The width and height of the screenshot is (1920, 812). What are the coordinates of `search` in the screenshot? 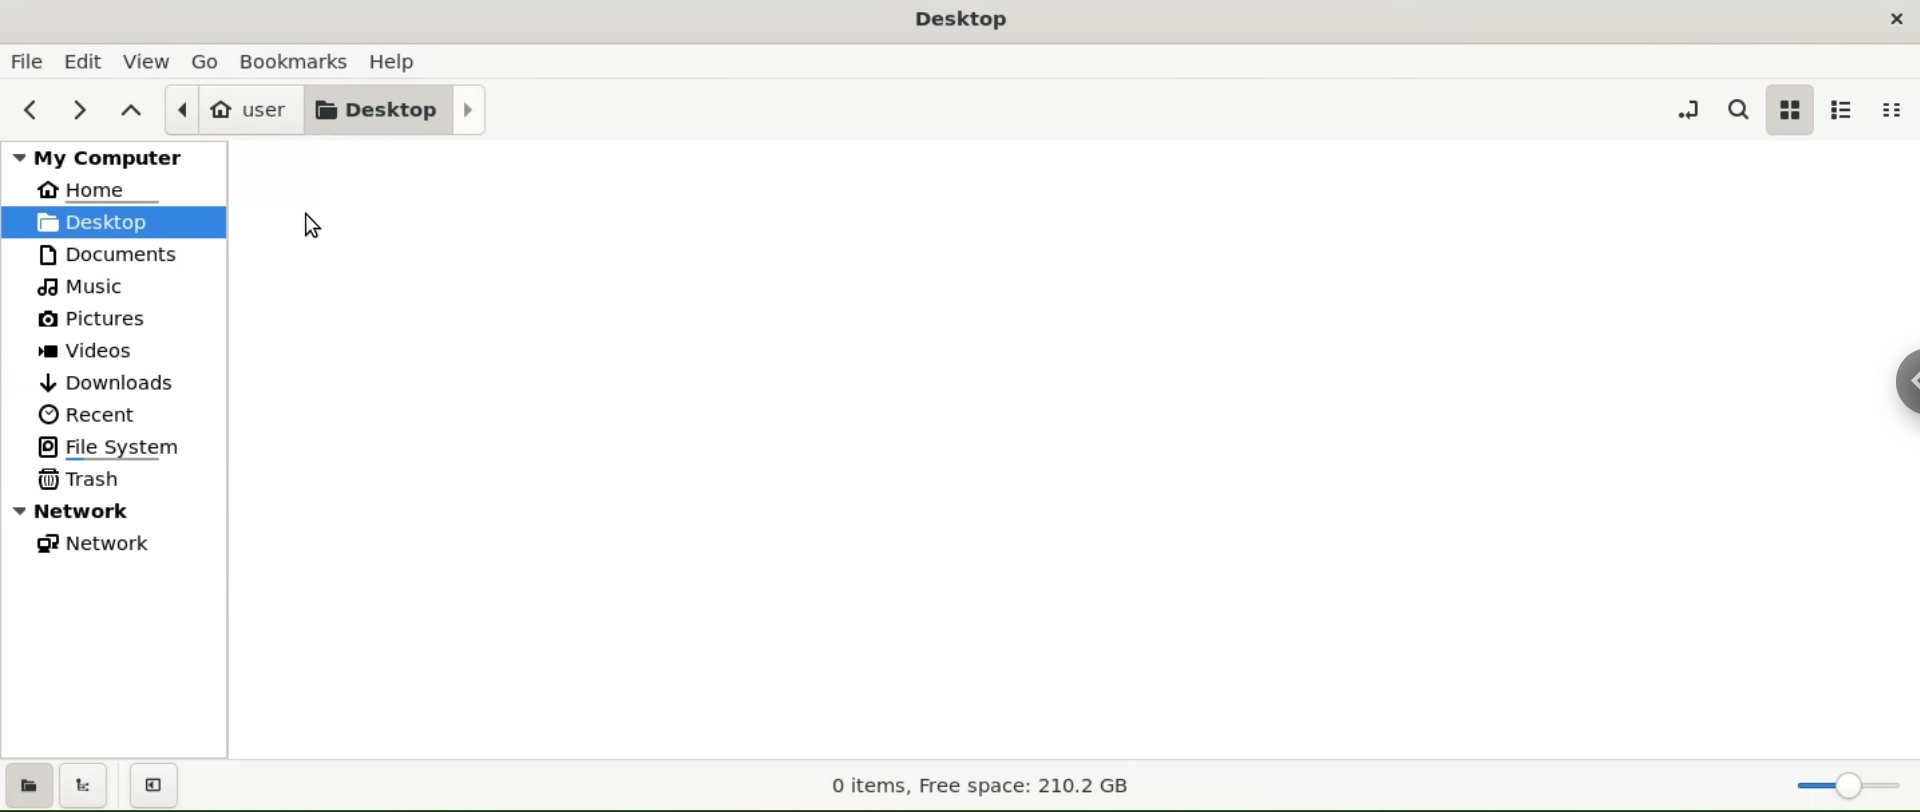 It's located at (1738, 110).